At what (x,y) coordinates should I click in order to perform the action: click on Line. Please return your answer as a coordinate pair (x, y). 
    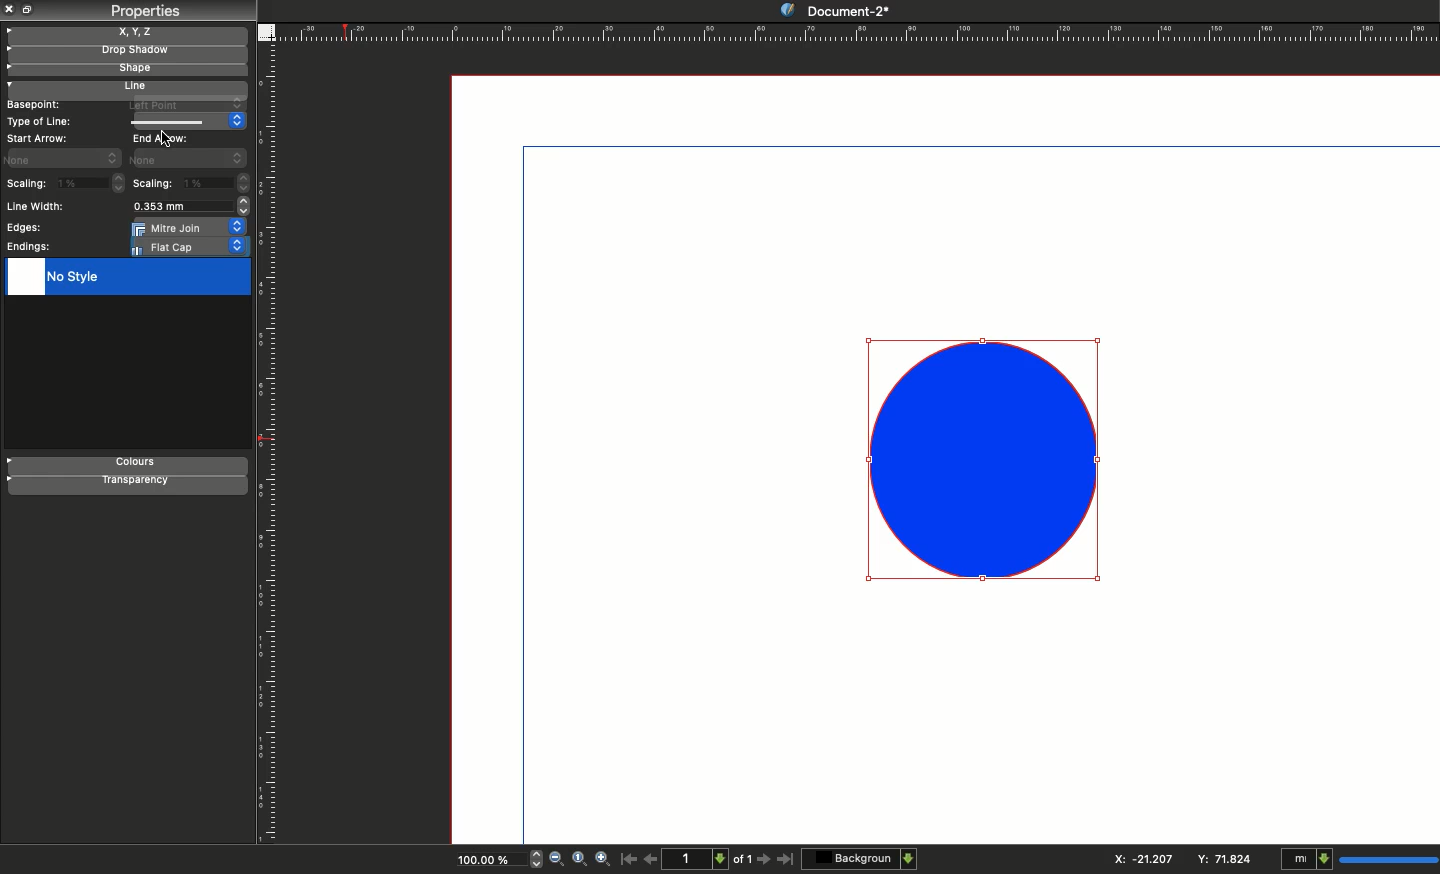
    Looking at the image, I should click on (188, 121).